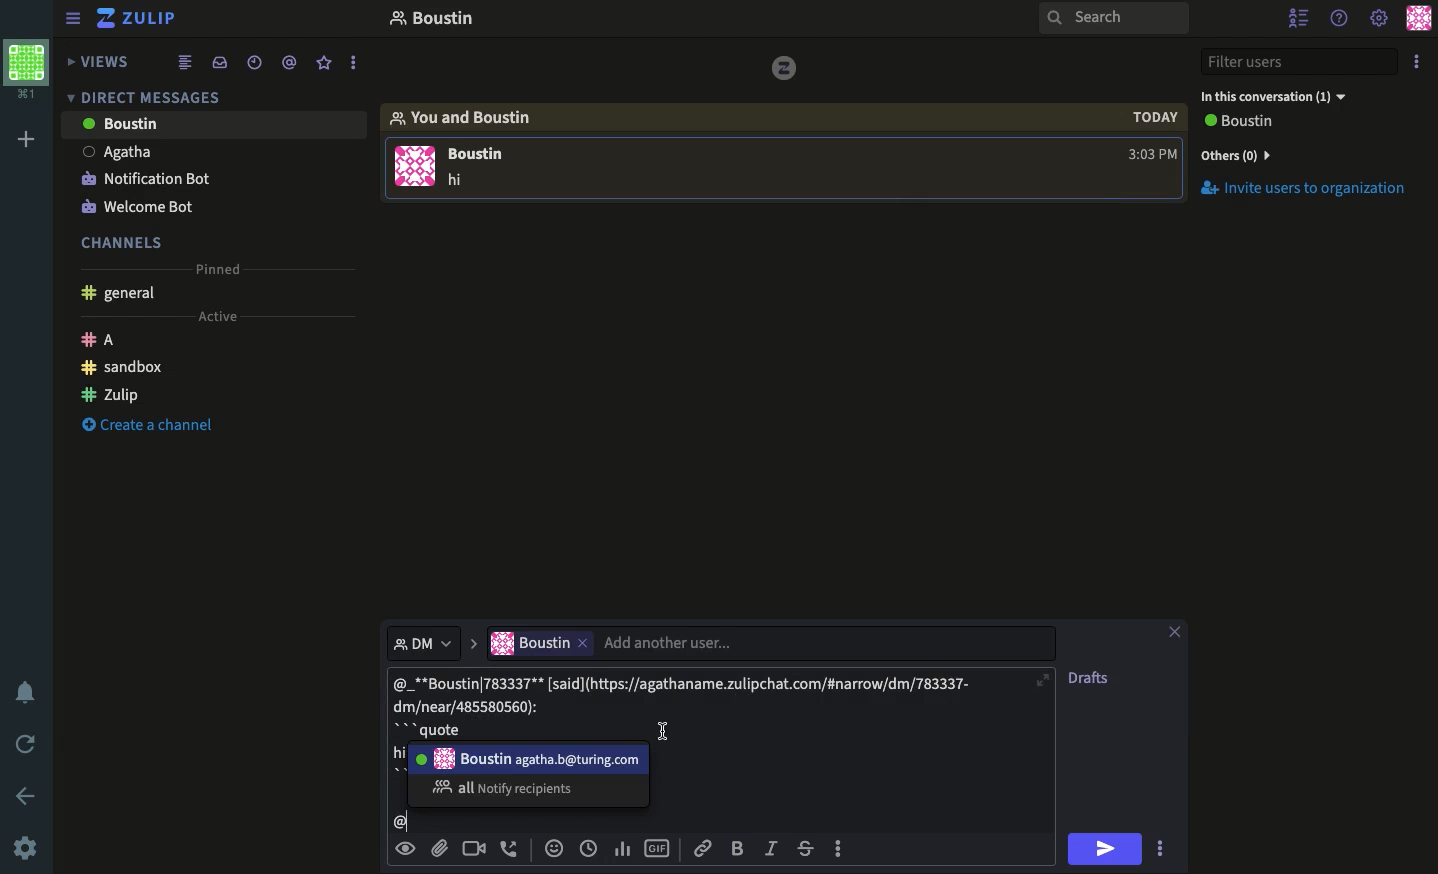 The image size is (1438, 874). What do you see at coordinates (1418, 64) in the screenshot?
I see `Options` at bounding box center [1418, 64].